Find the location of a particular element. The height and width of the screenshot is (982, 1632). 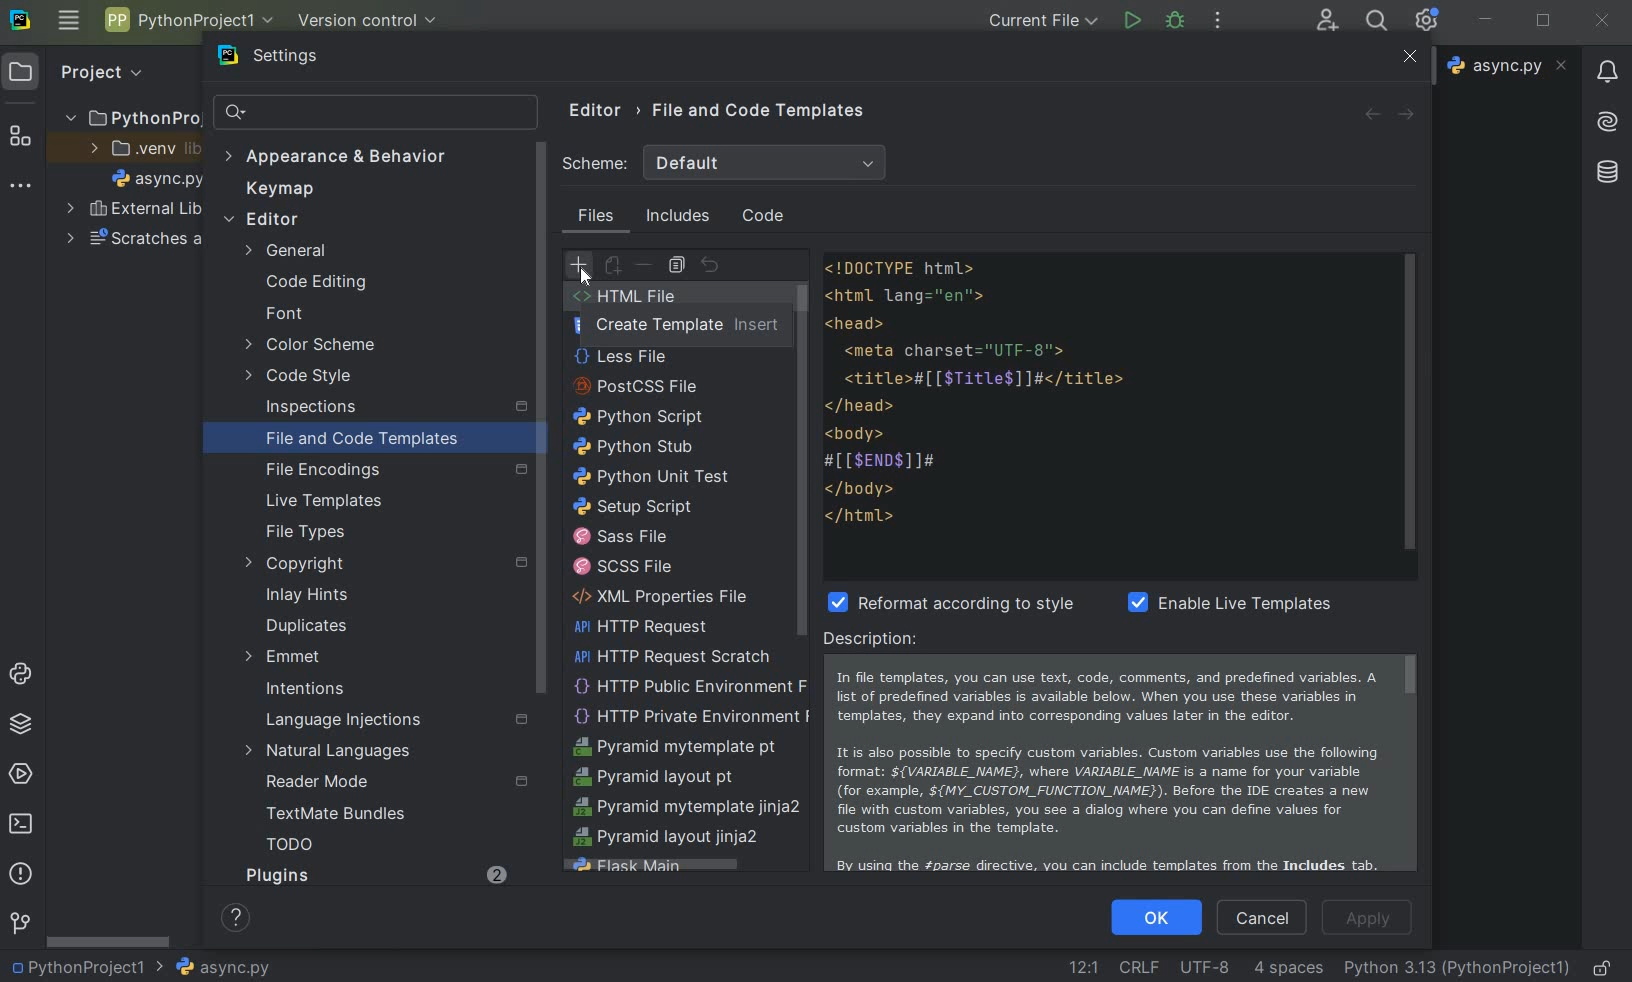

HTTP Request is located at coordinates (639, 627).